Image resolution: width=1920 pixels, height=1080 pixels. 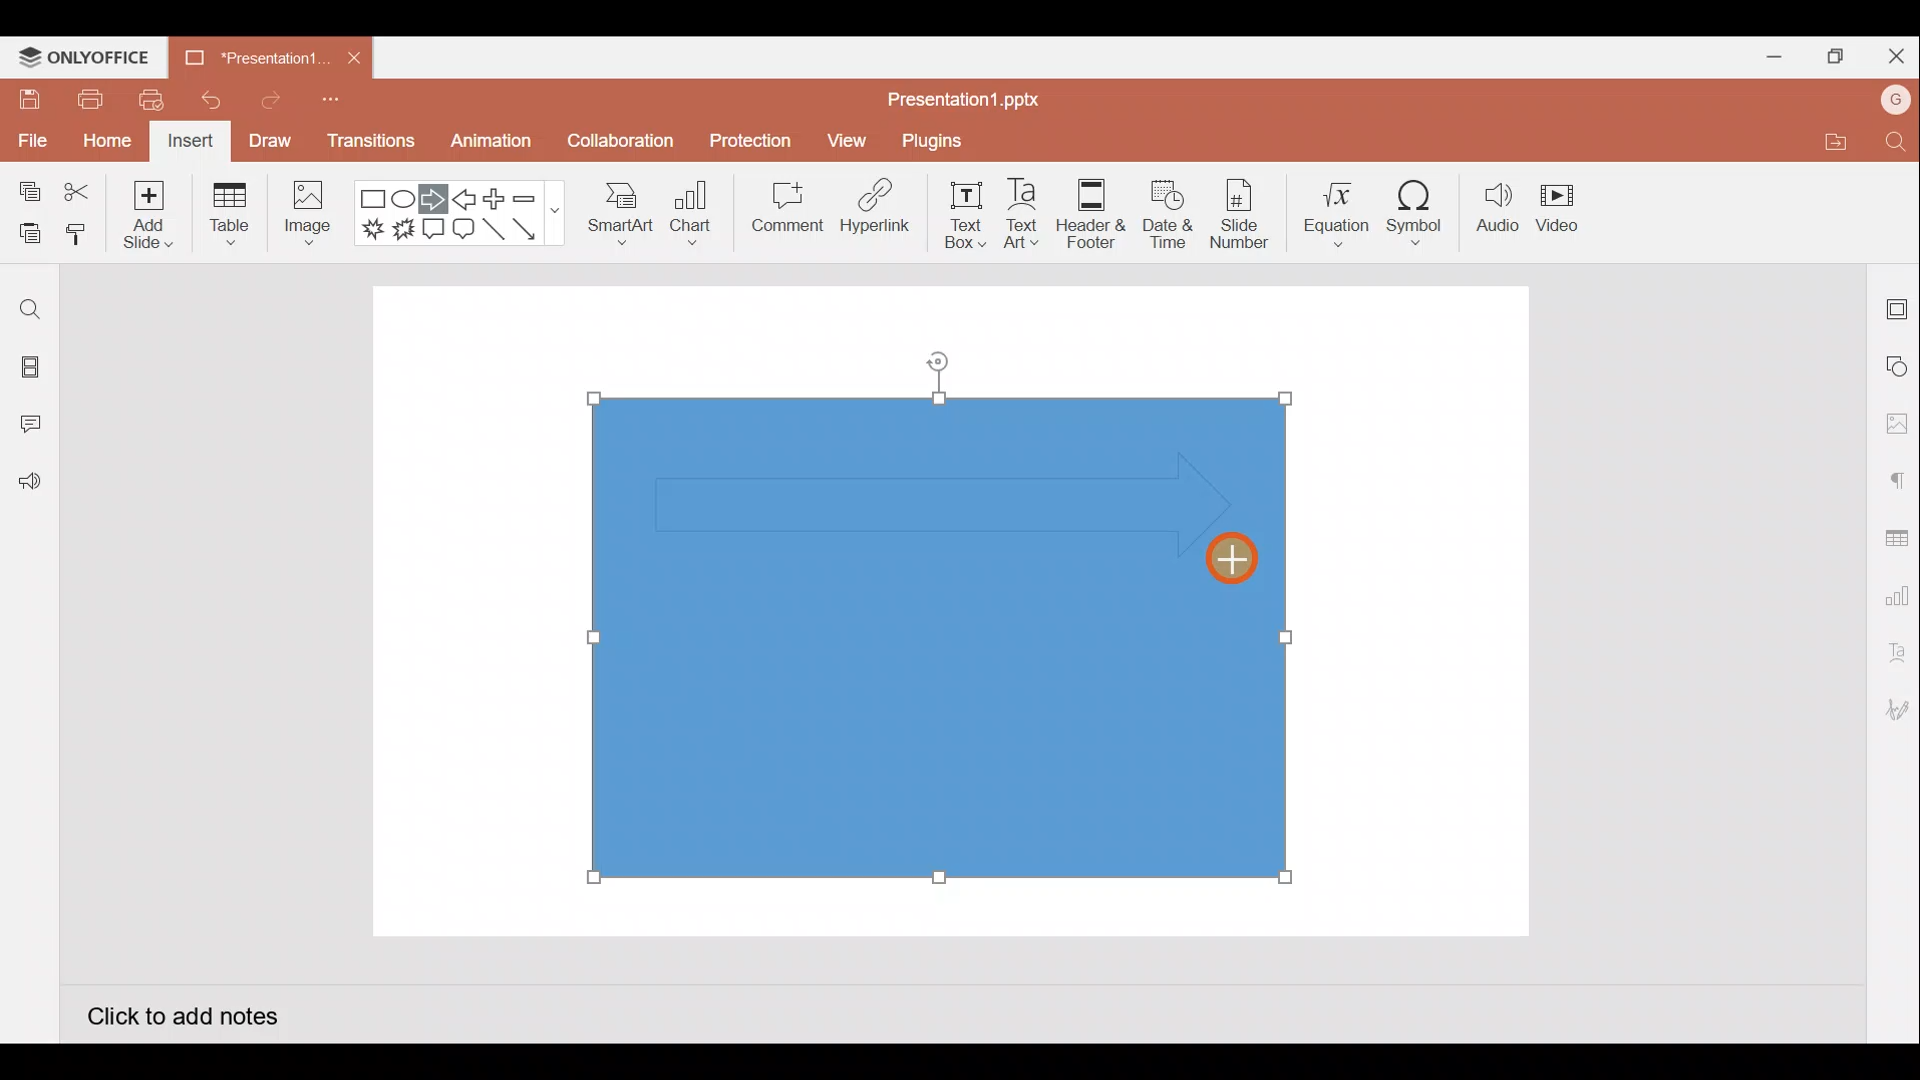 What do you see at coordinates (434, 230) in the screenshot?
I see `Rectangular callout` at bounding box center [434, 230].